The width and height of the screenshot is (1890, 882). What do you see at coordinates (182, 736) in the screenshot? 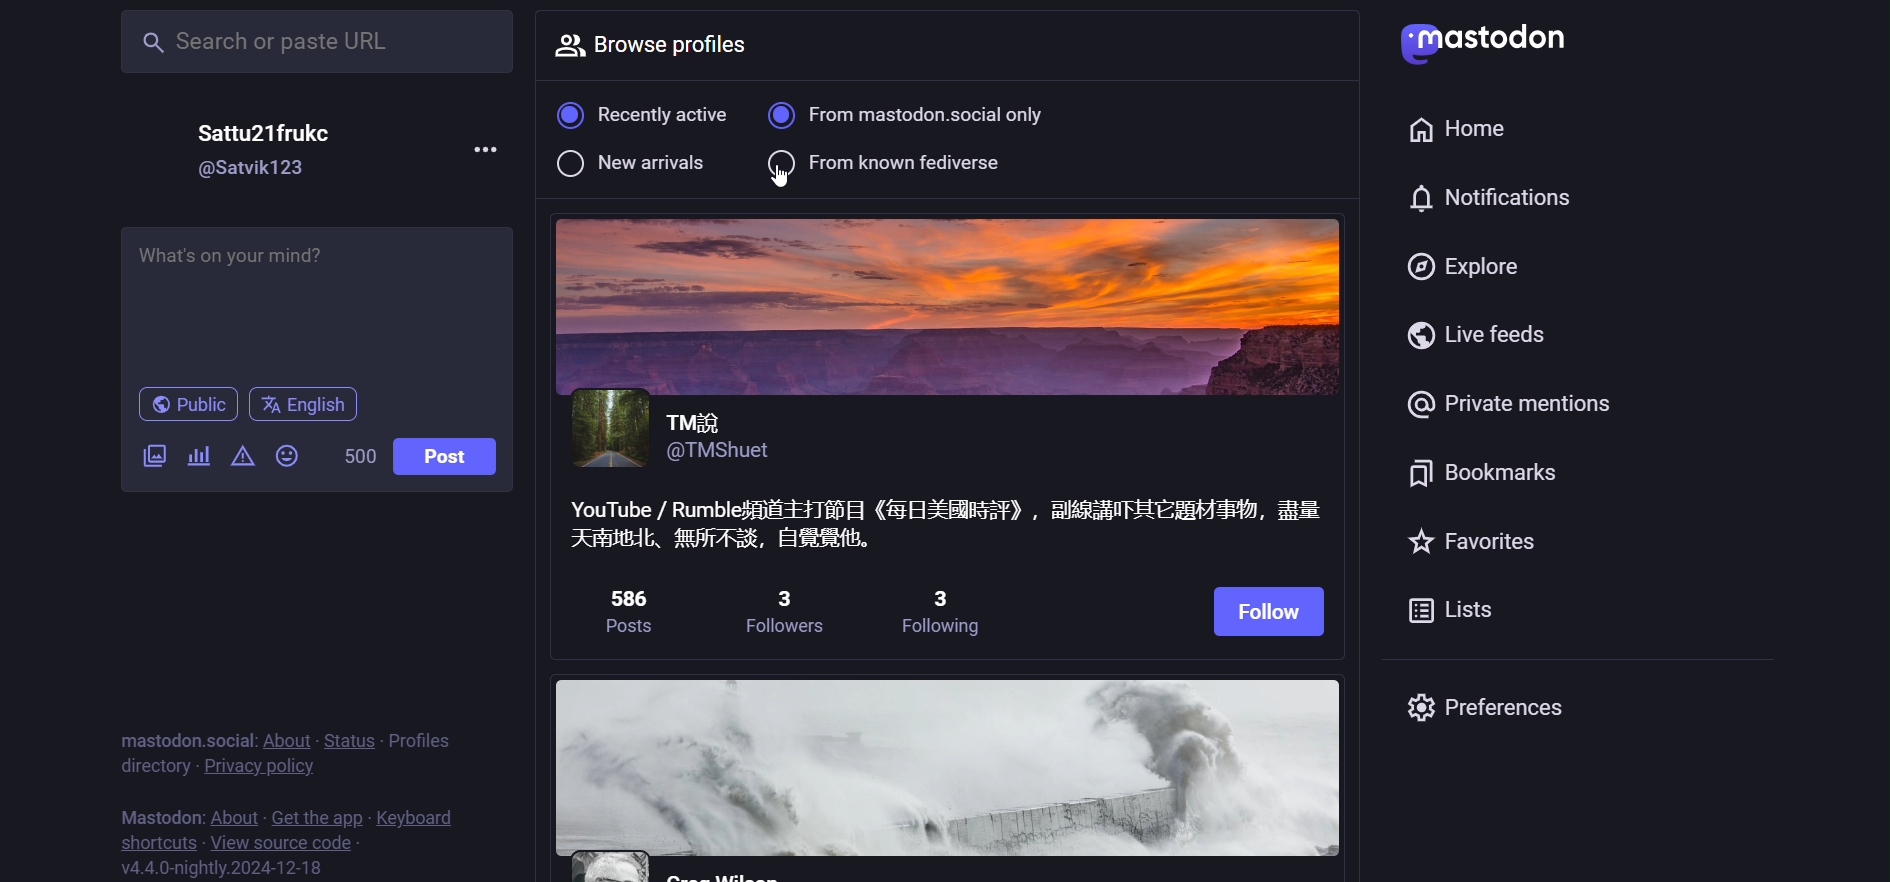
I see `mastodon social` at bounding box center [182, 736].